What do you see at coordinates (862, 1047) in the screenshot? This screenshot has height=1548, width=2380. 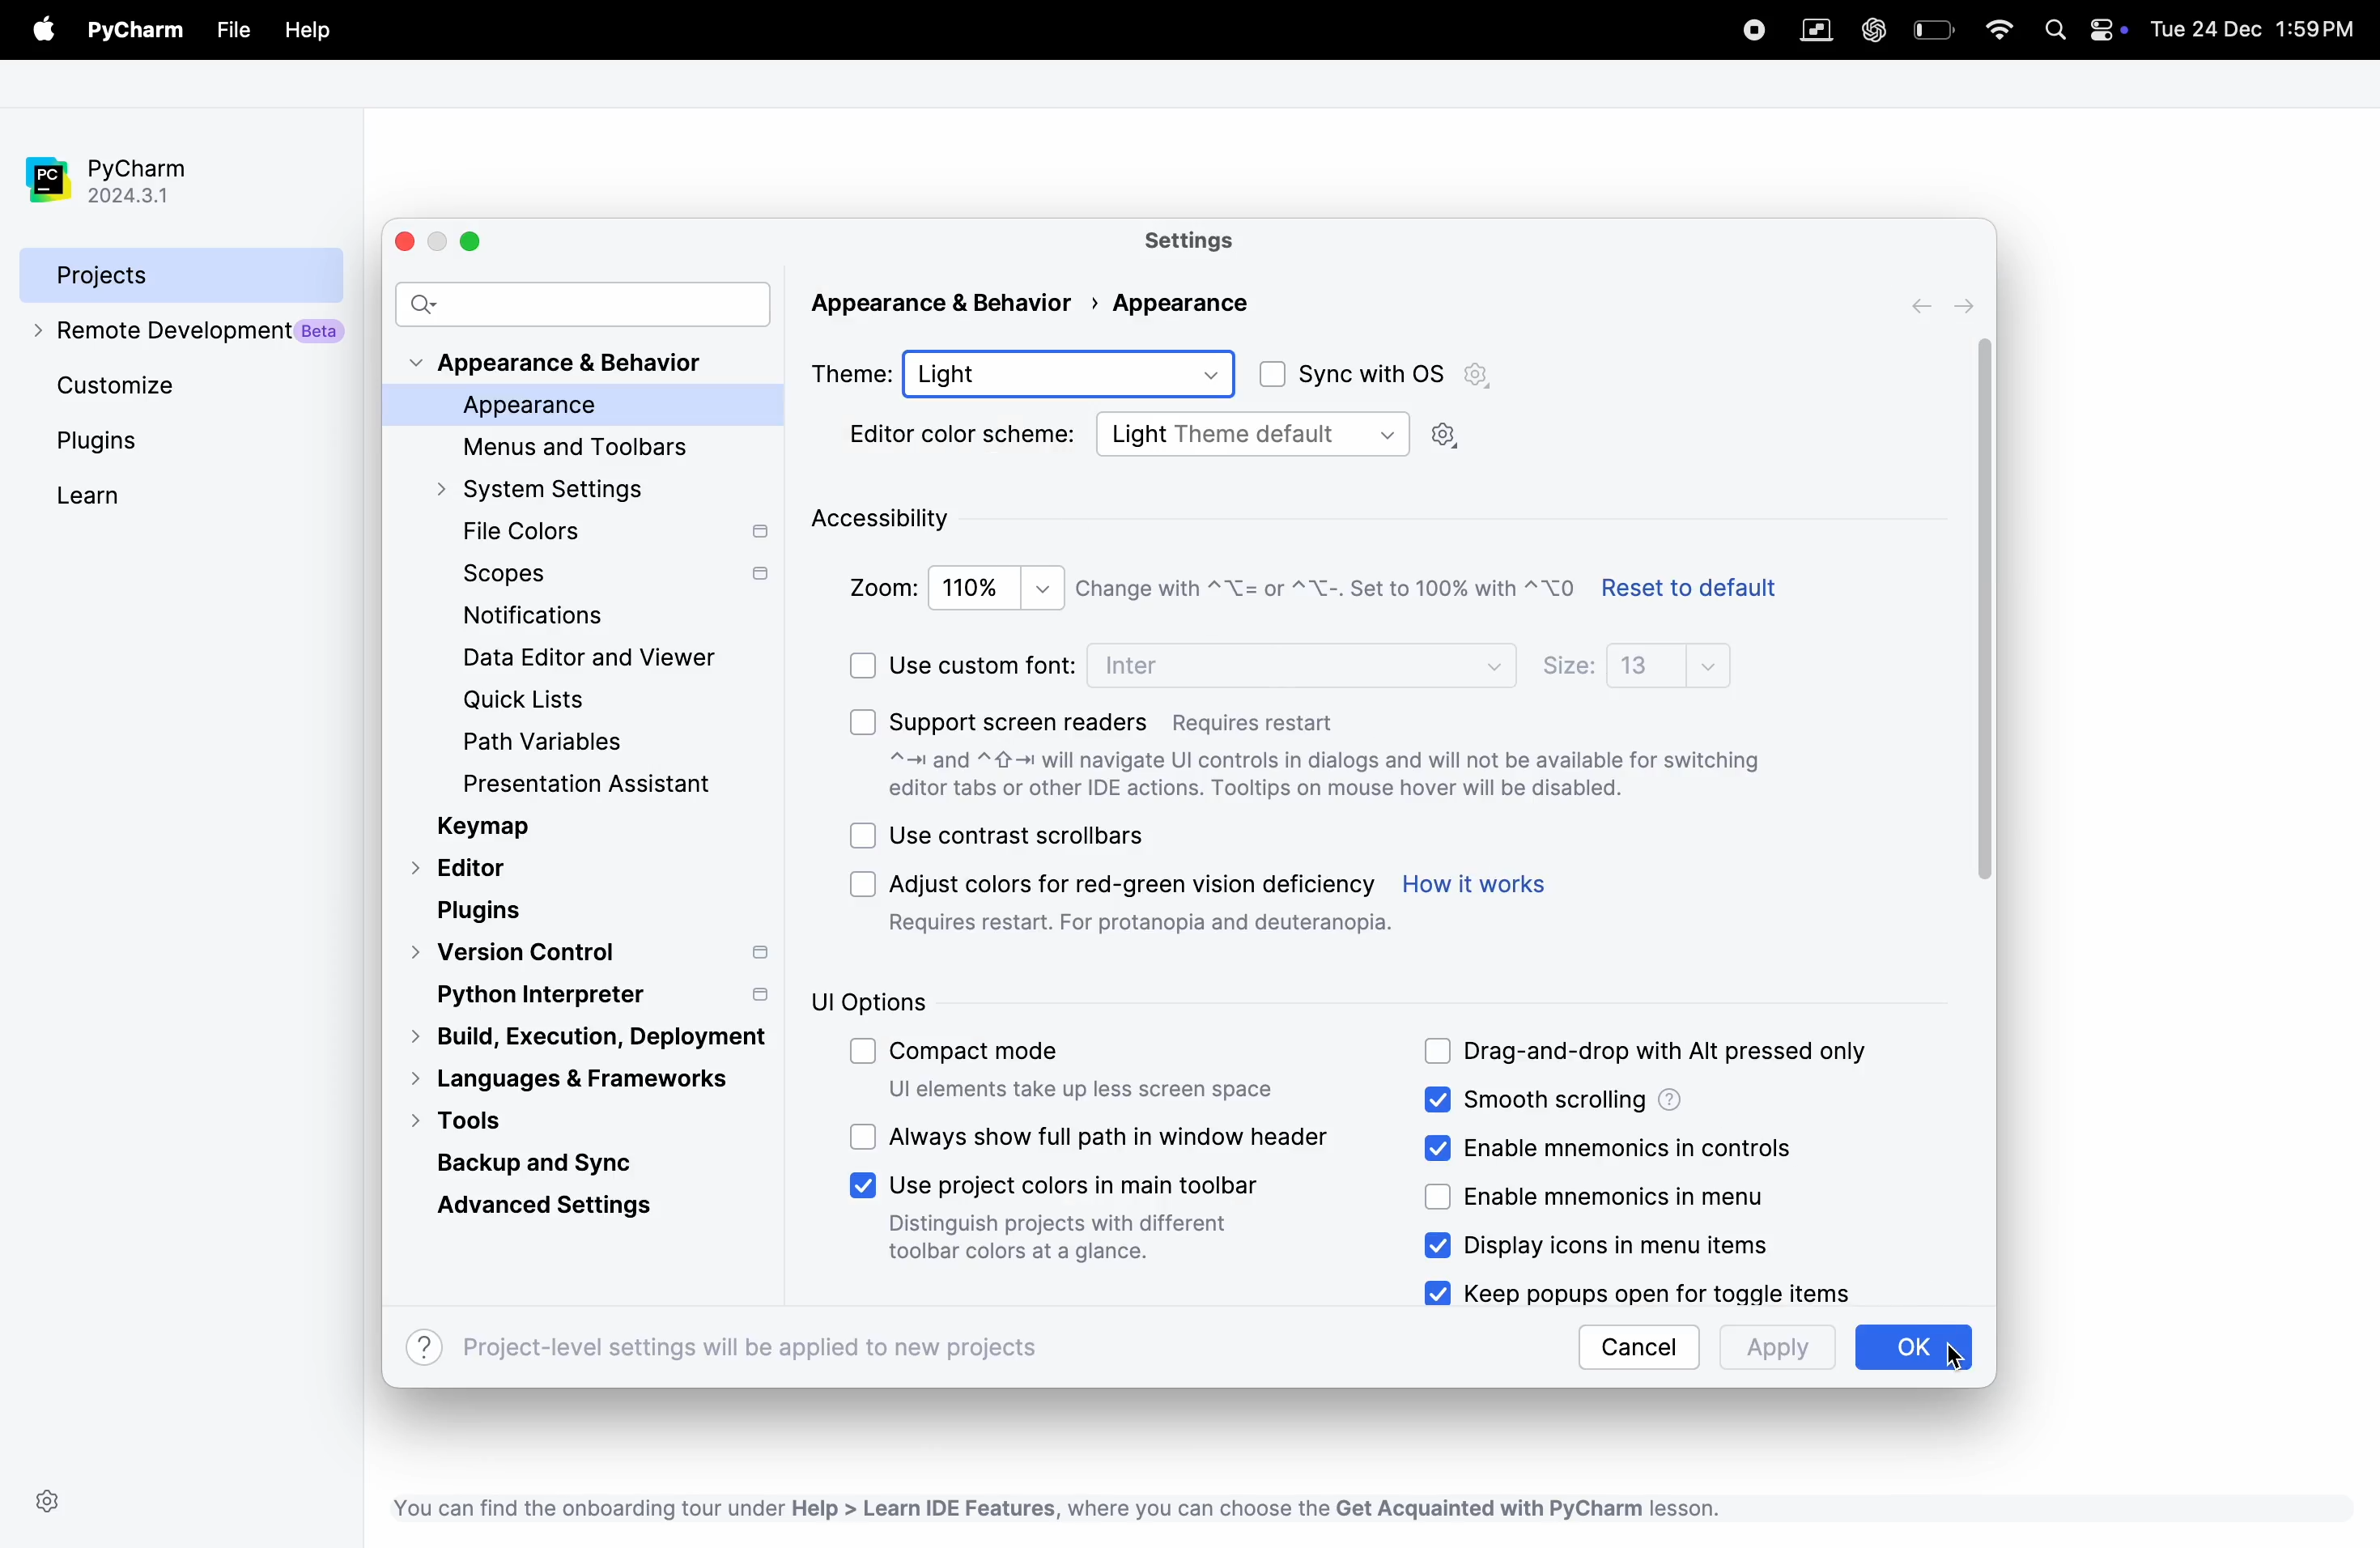 I see `check boxes` at bounding box center [862, 1047].